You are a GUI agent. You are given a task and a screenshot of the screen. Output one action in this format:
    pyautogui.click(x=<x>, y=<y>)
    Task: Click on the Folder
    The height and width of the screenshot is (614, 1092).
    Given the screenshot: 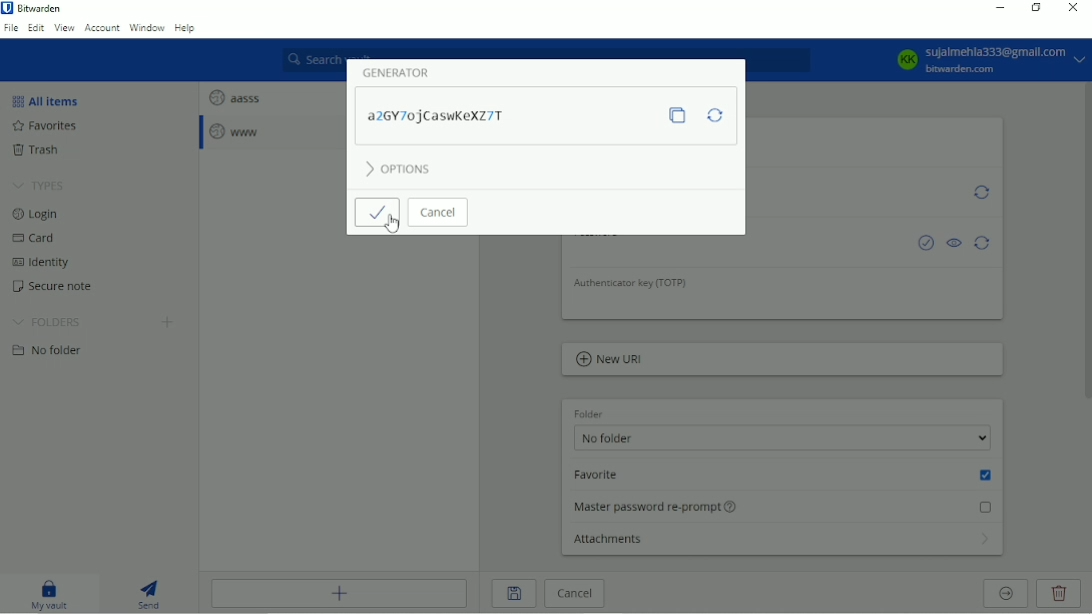 What is the action you would take?
    pyautogui.click(x=588, y=411)
    